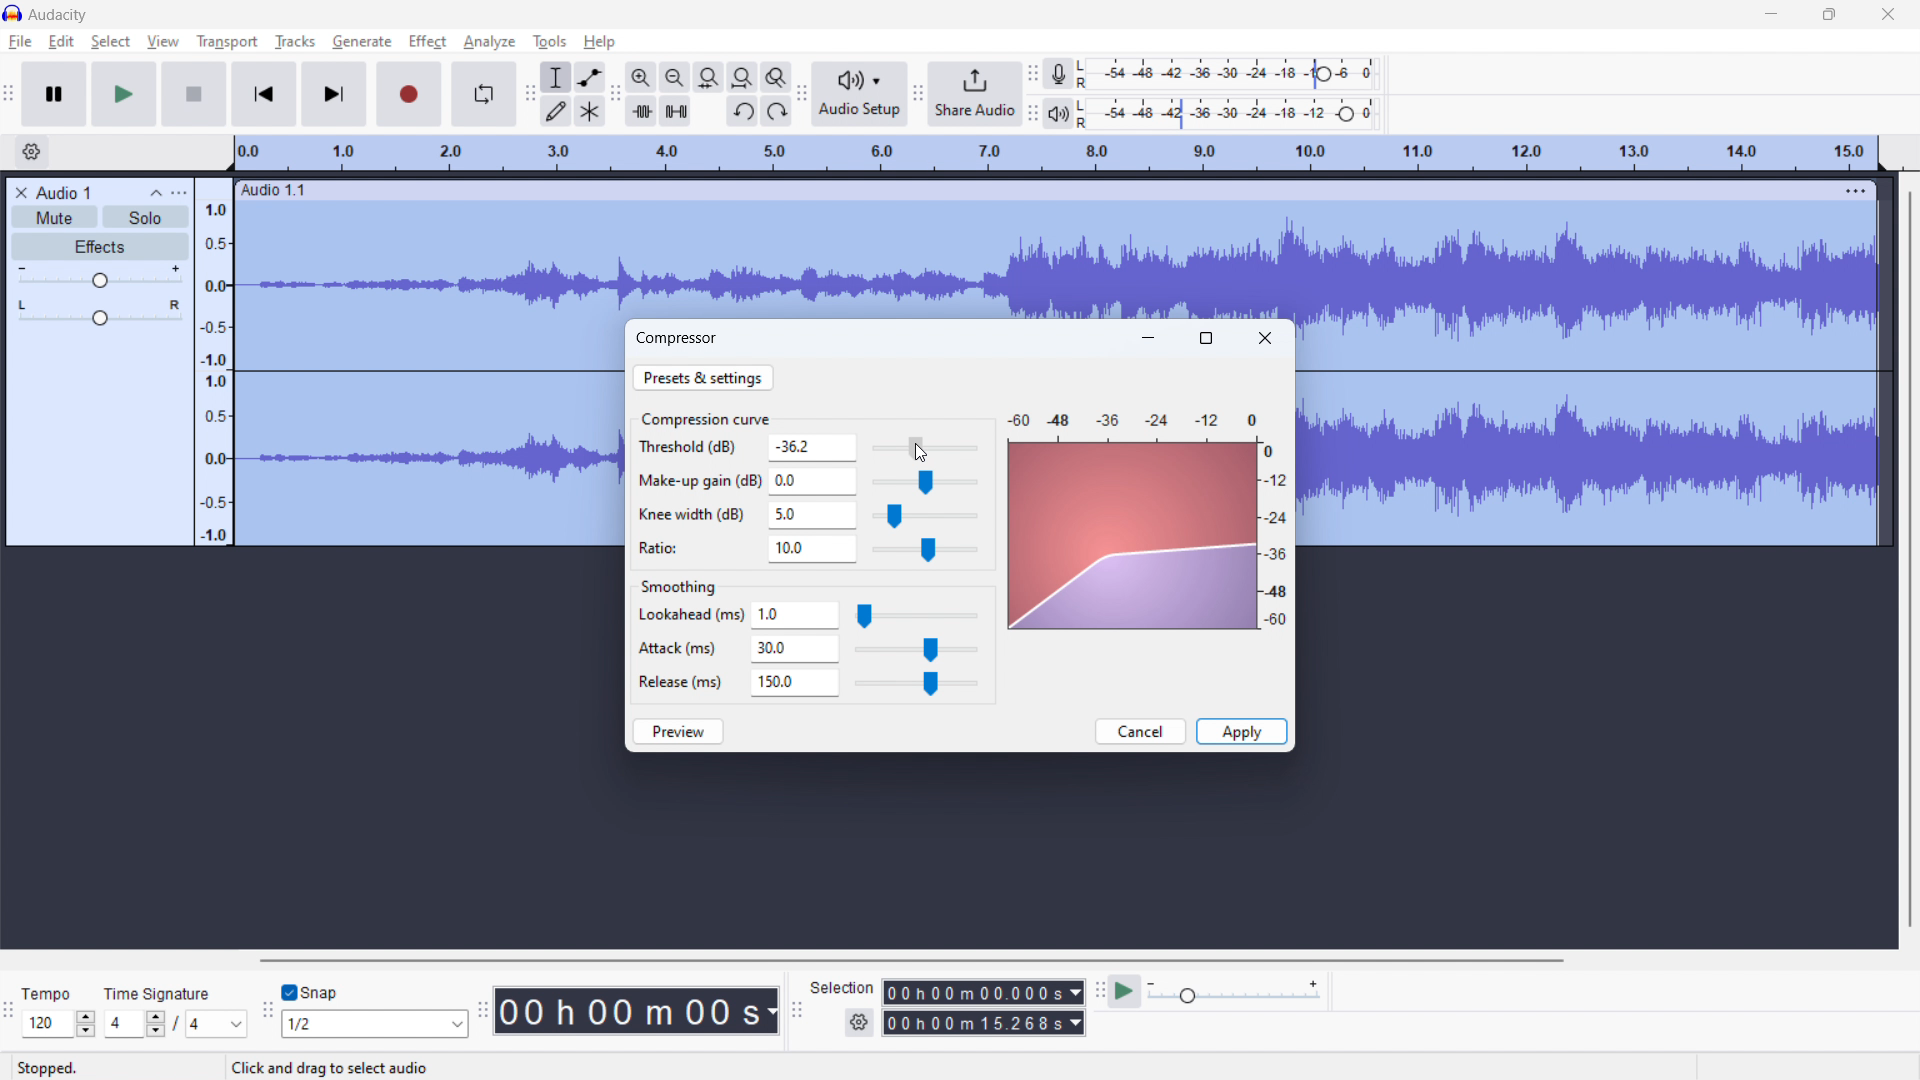  What do you see at coordinates (589, 77) in the screenshot?
I see `envelop tool` at bounding box center [589, 77].